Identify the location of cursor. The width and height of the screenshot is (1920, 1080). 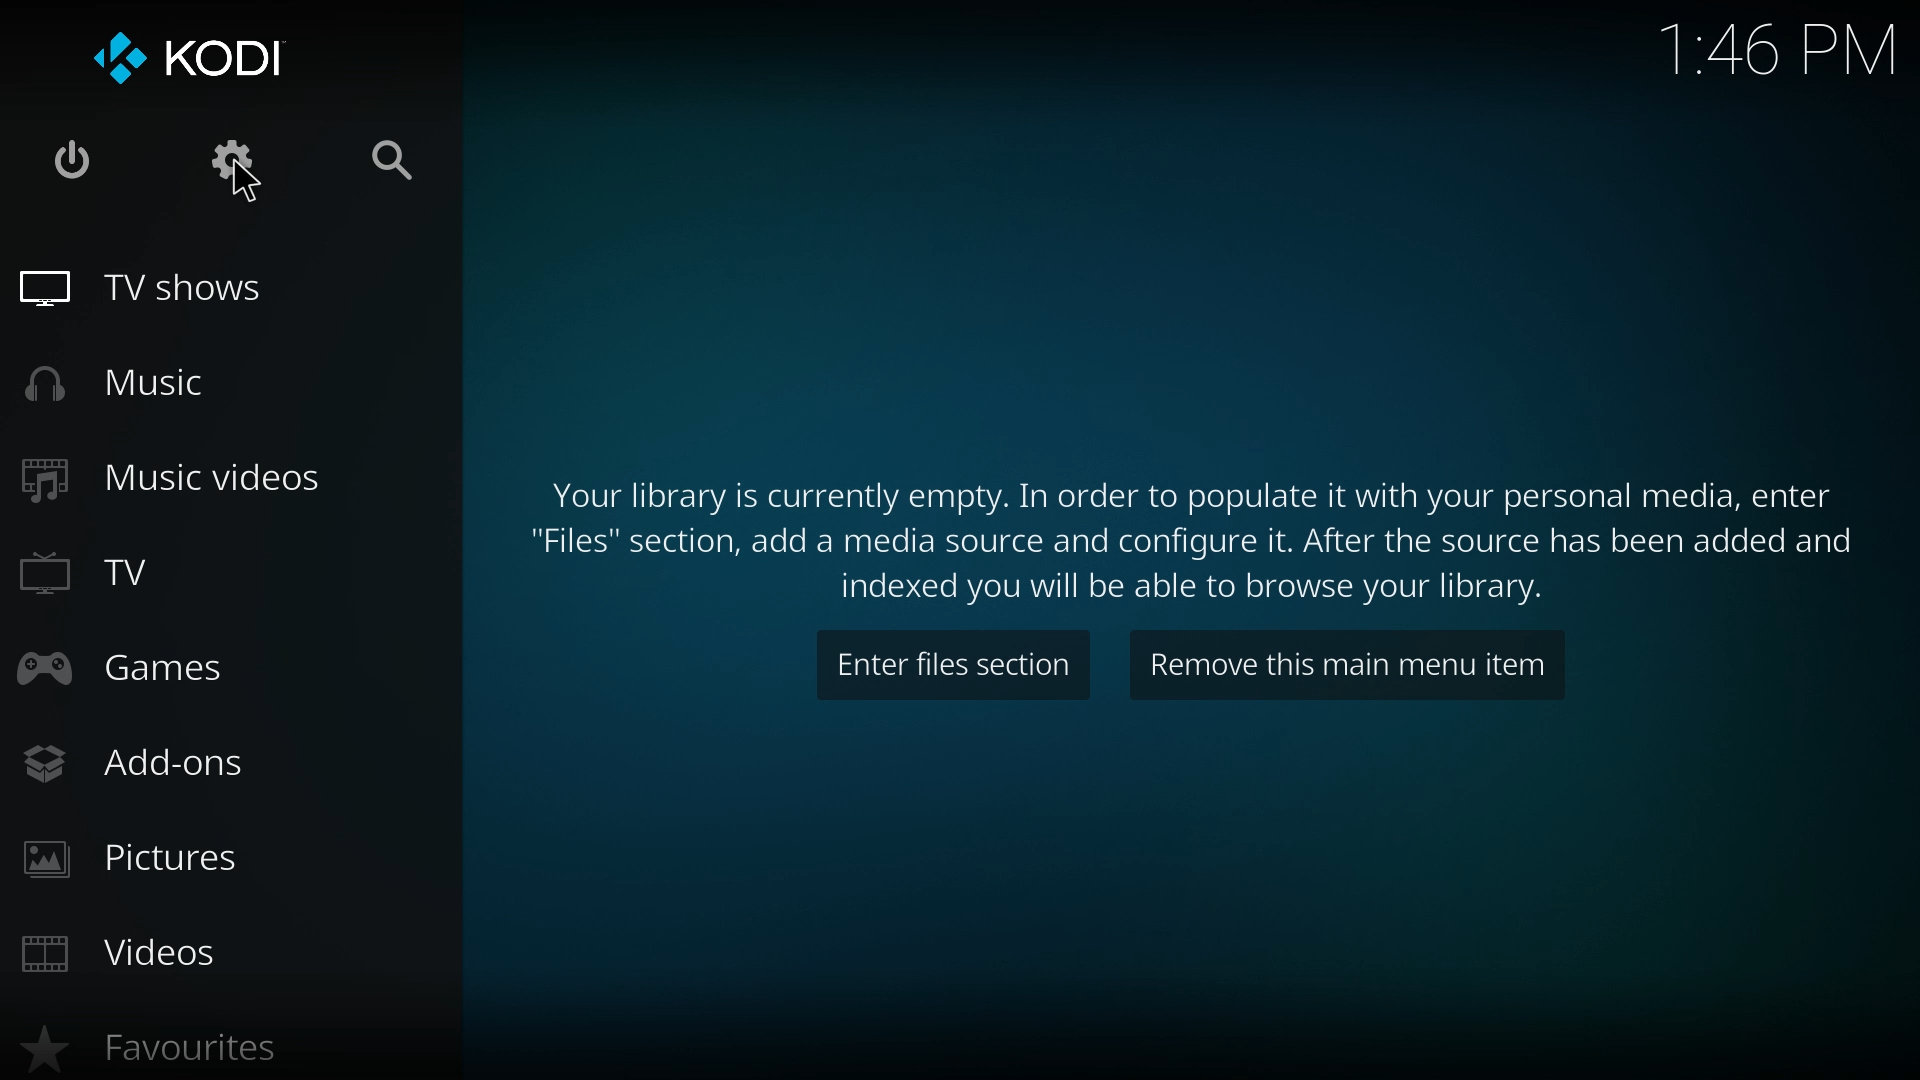
(258, 185).